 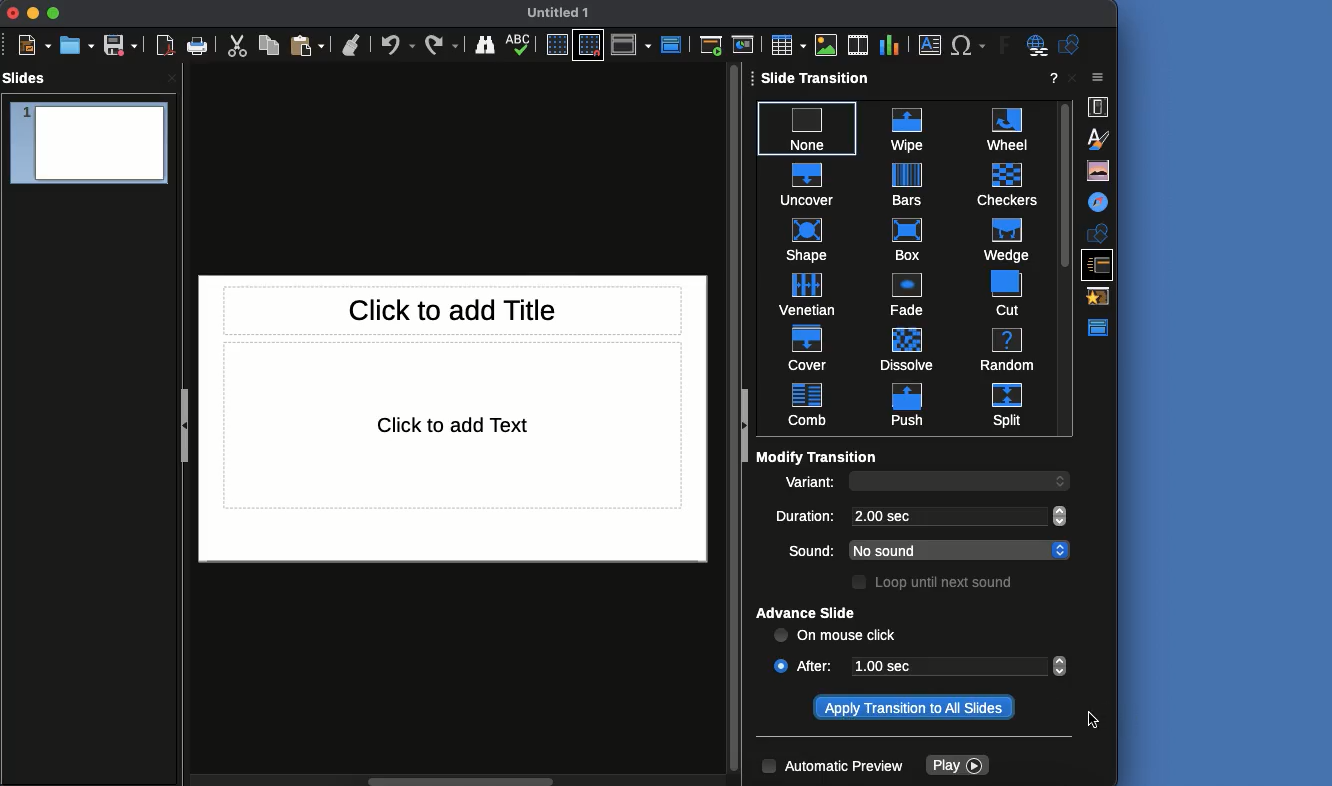 I want to click on random, so click(x=1005, y=349).